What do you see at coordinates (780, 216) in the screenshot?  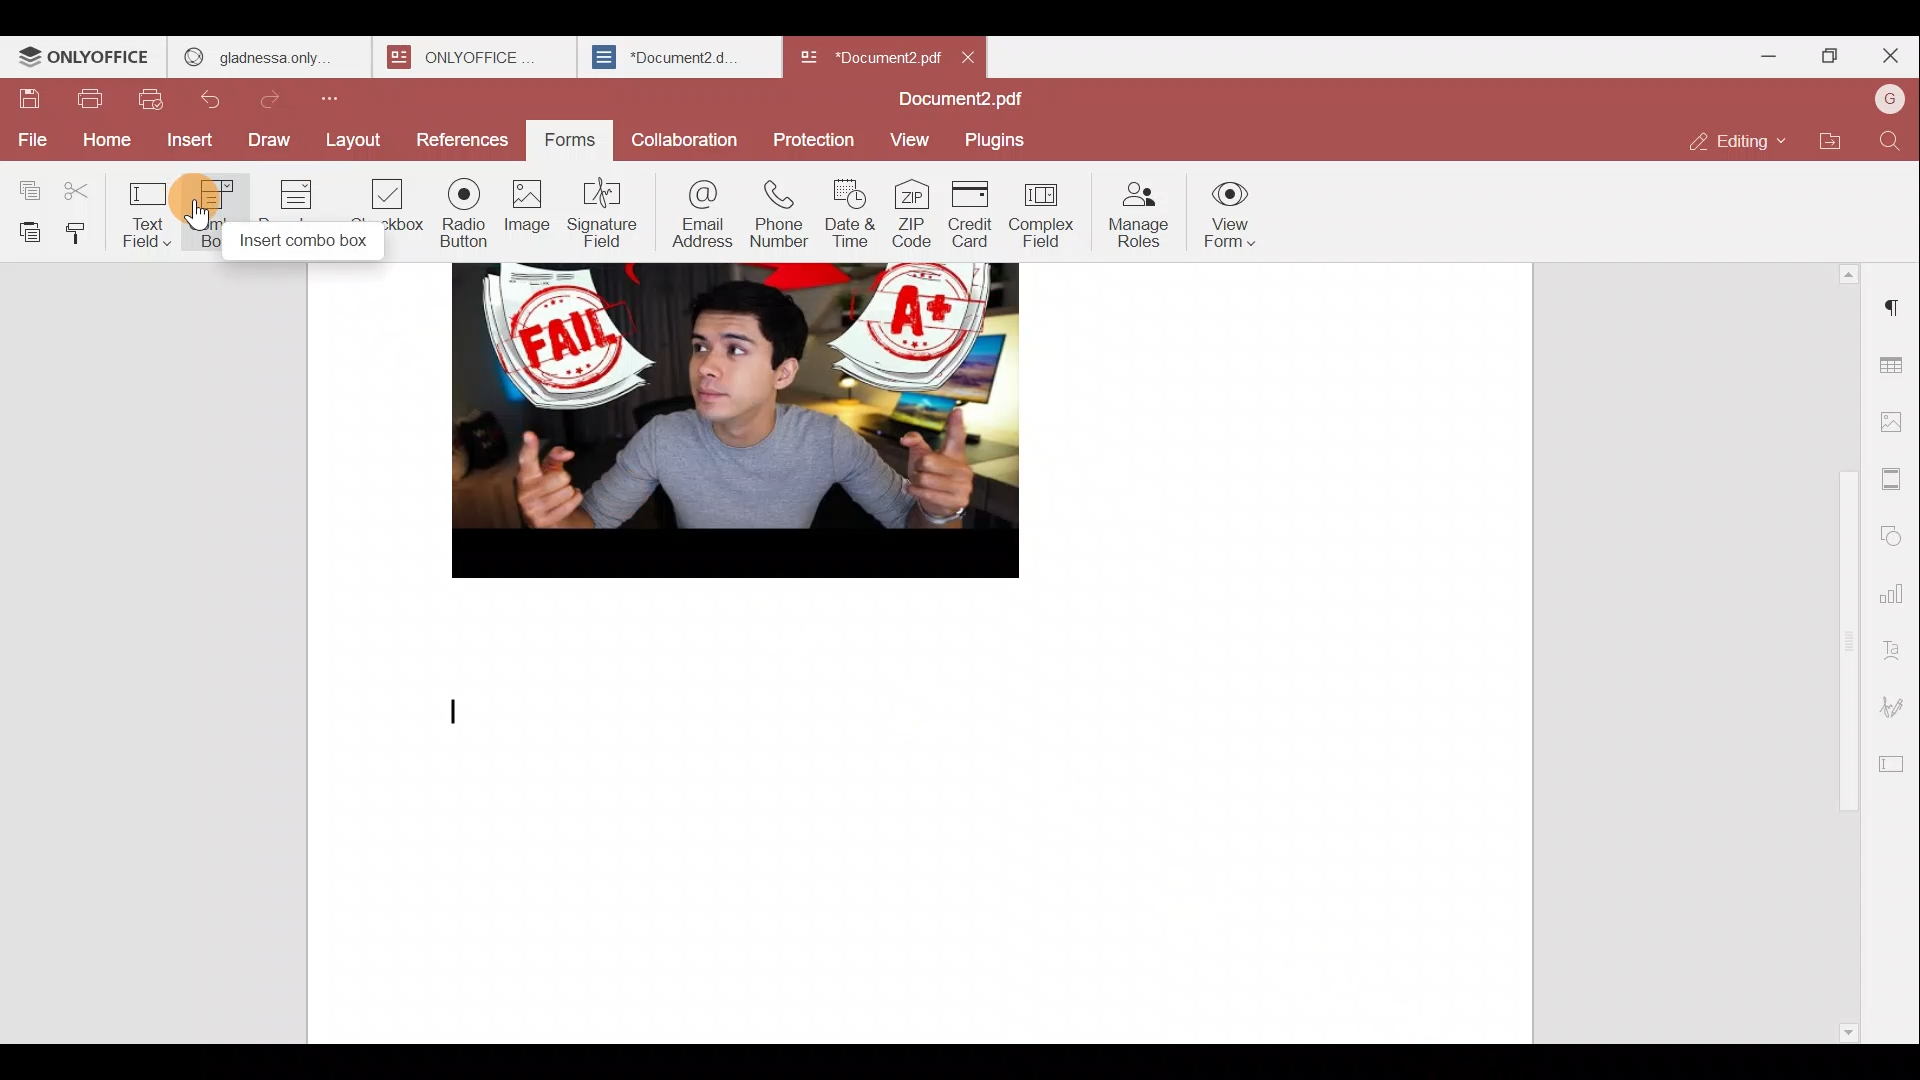 I see `Phone number` at bounding box center [780, 216].